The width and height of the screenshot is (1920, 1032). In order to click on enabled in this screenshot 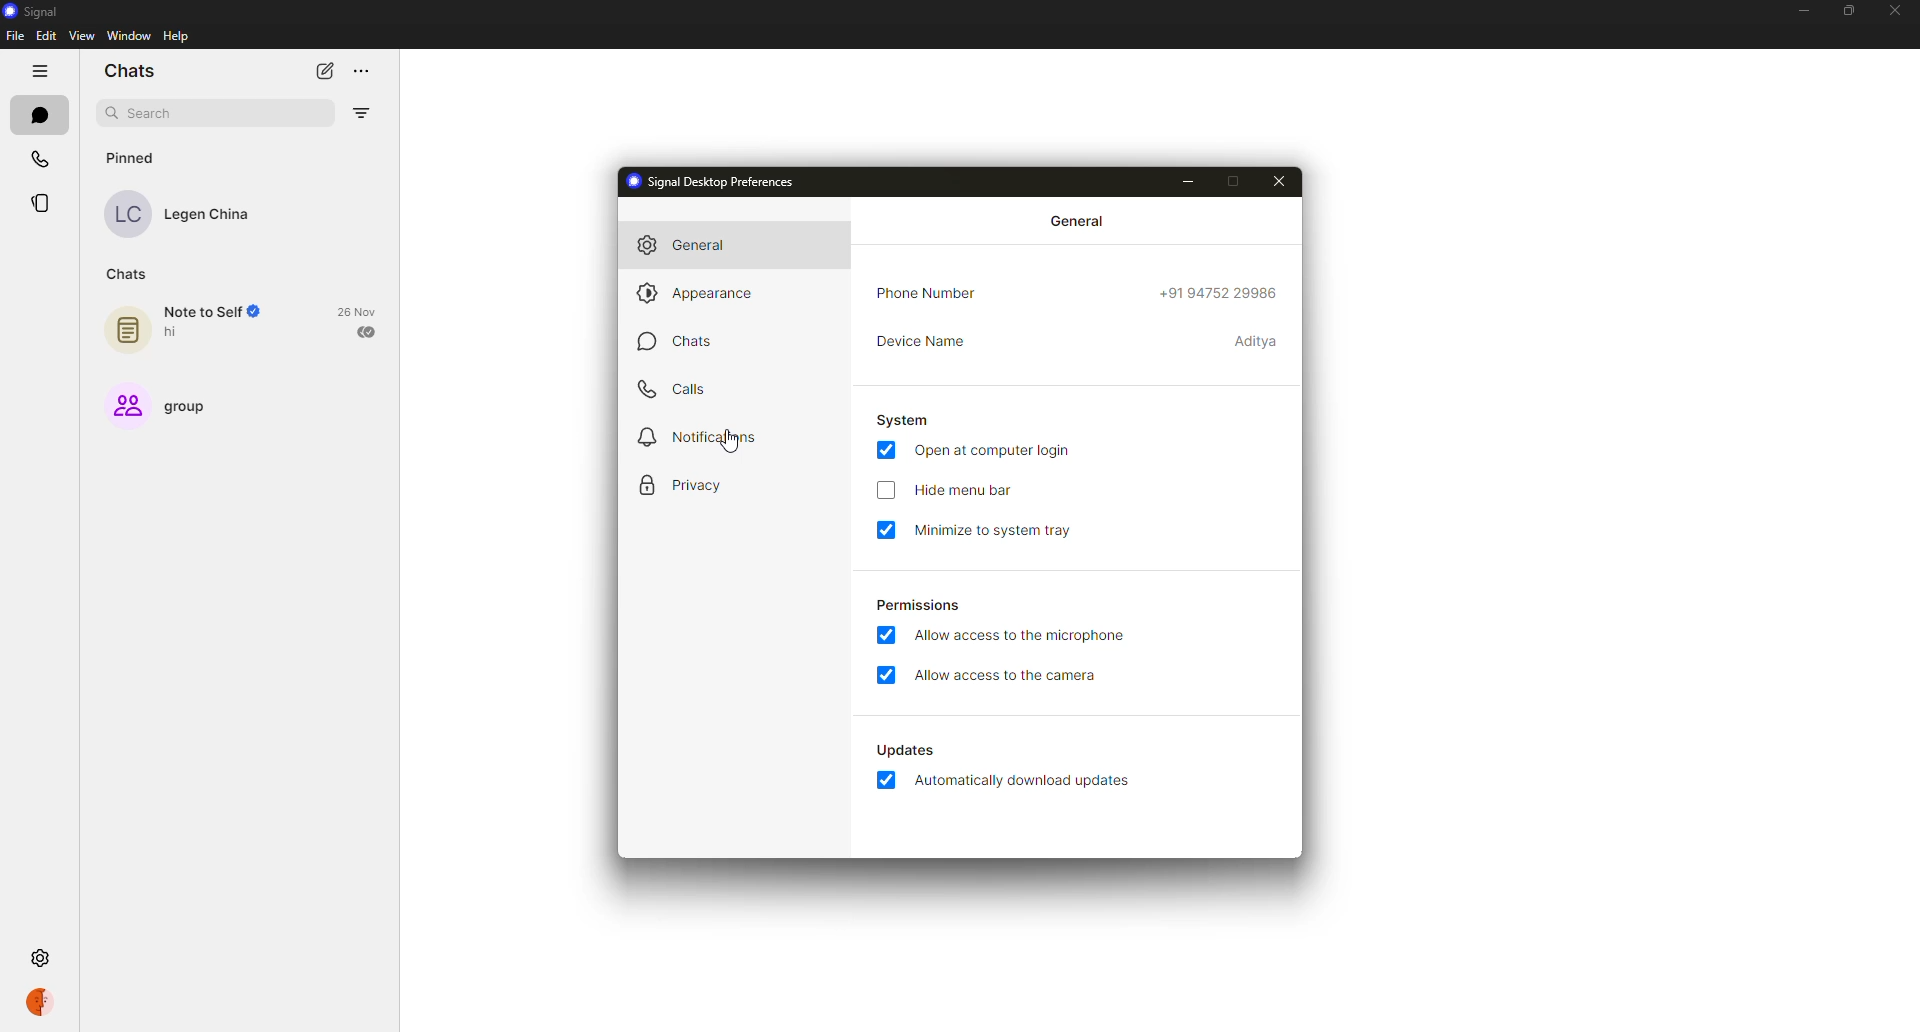, I will do `click(885, 635)`.